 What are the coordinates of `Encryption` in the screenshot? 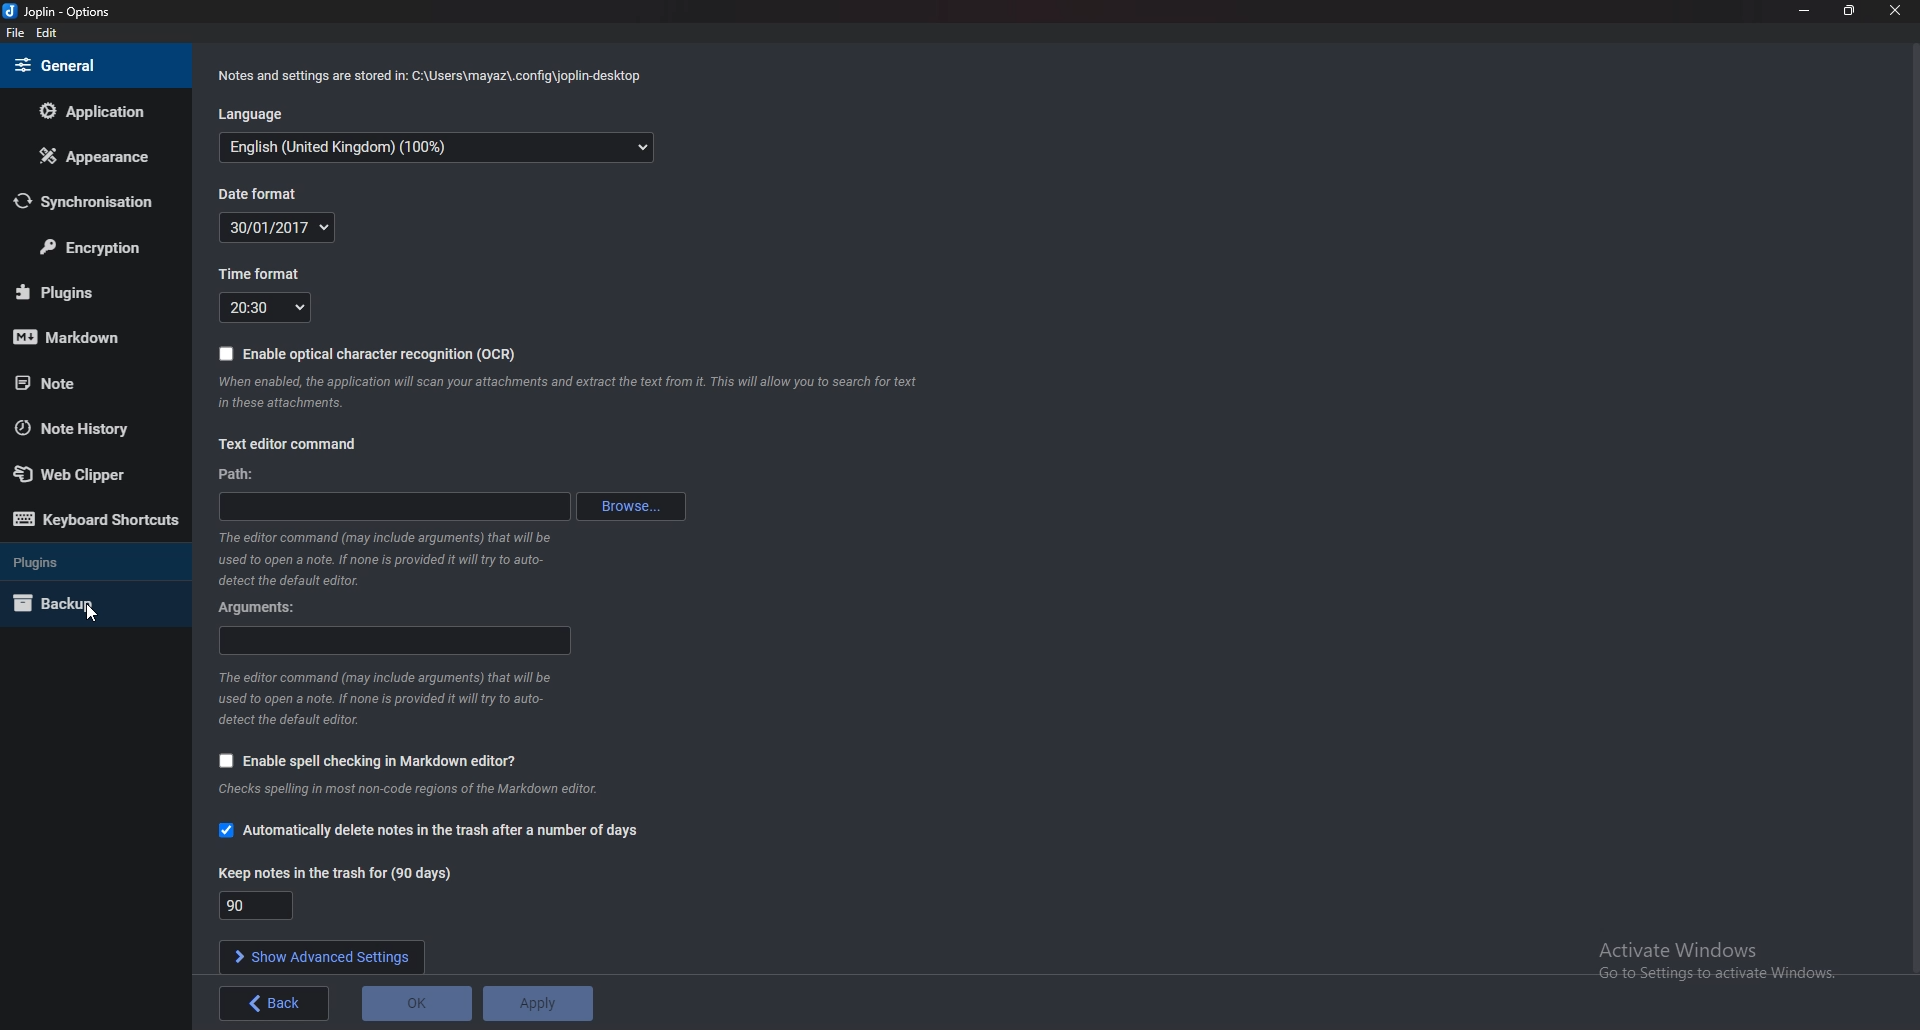 It's located at (98, 246).